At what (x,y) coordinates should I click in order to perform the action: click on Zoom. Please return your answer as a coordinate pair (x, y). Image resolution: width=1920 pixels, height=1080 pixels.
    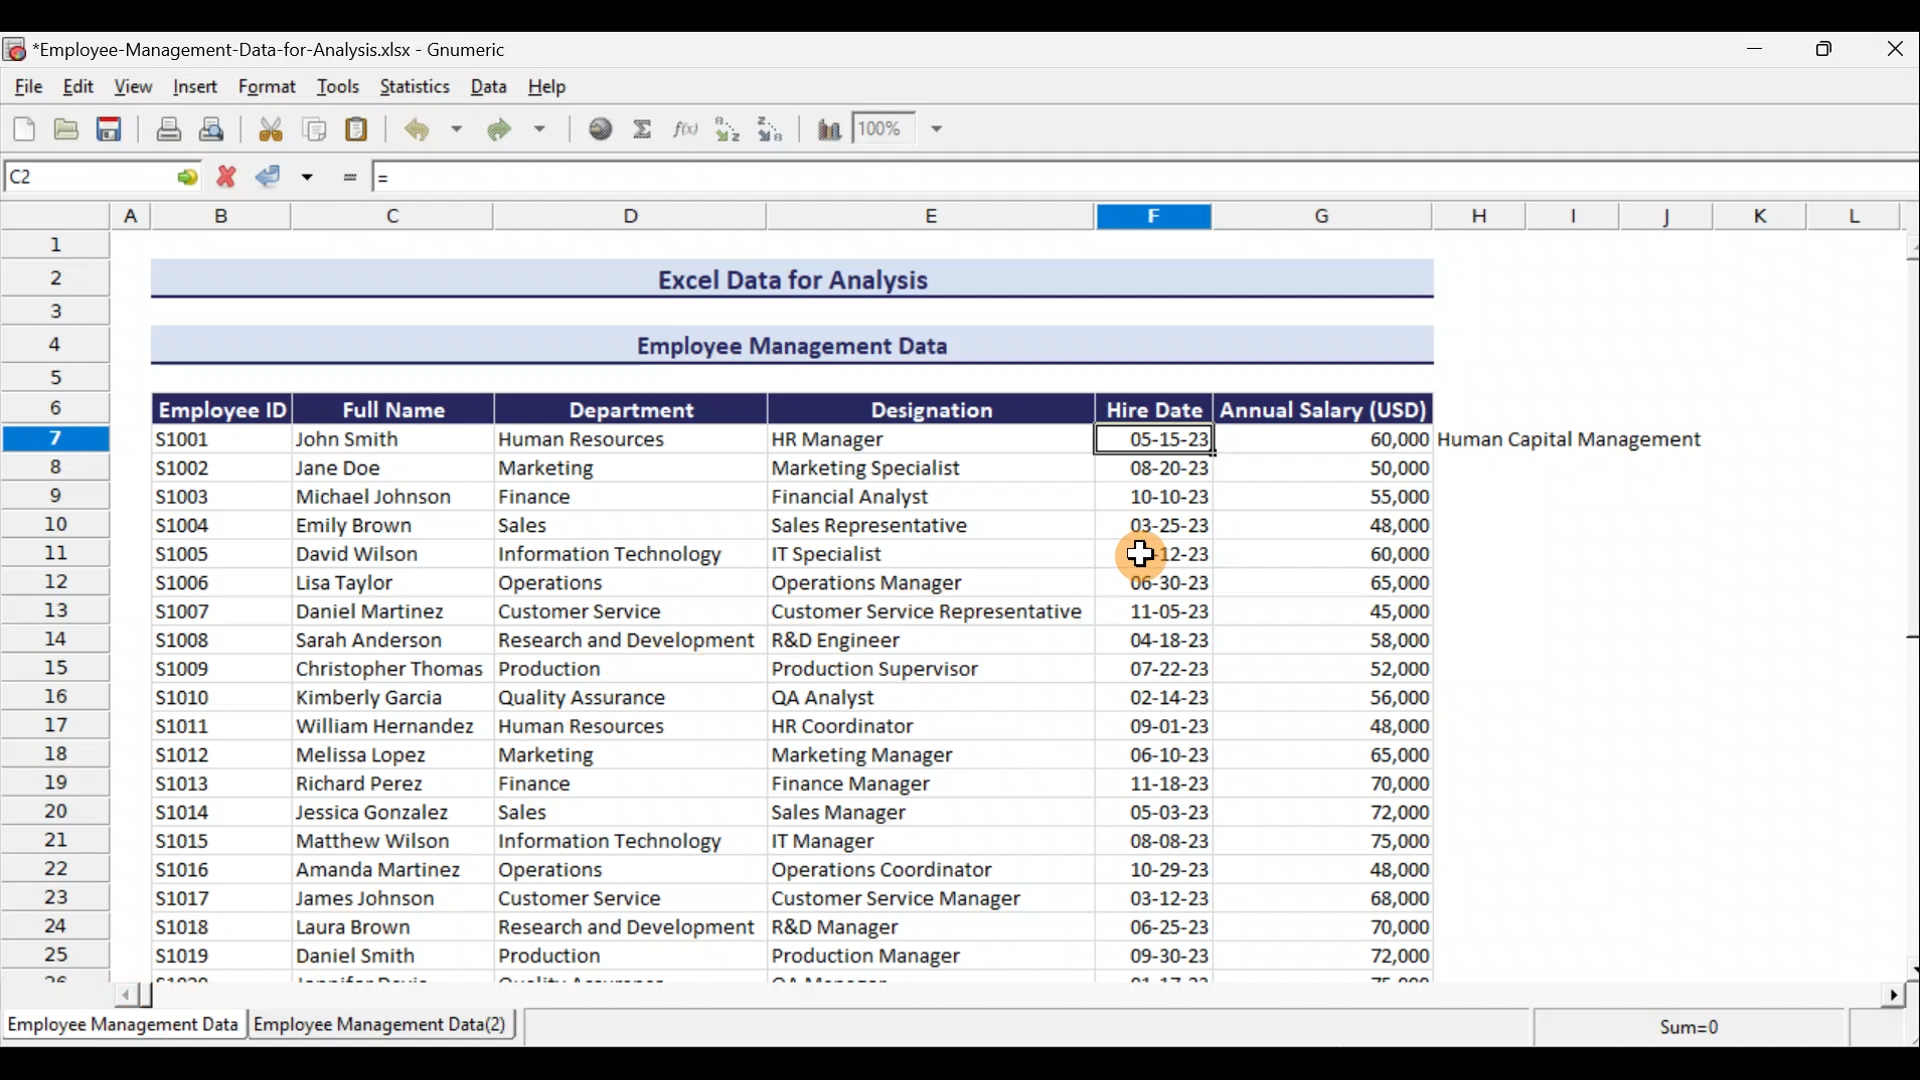
    Looking at the image, I should click on (902, 130).